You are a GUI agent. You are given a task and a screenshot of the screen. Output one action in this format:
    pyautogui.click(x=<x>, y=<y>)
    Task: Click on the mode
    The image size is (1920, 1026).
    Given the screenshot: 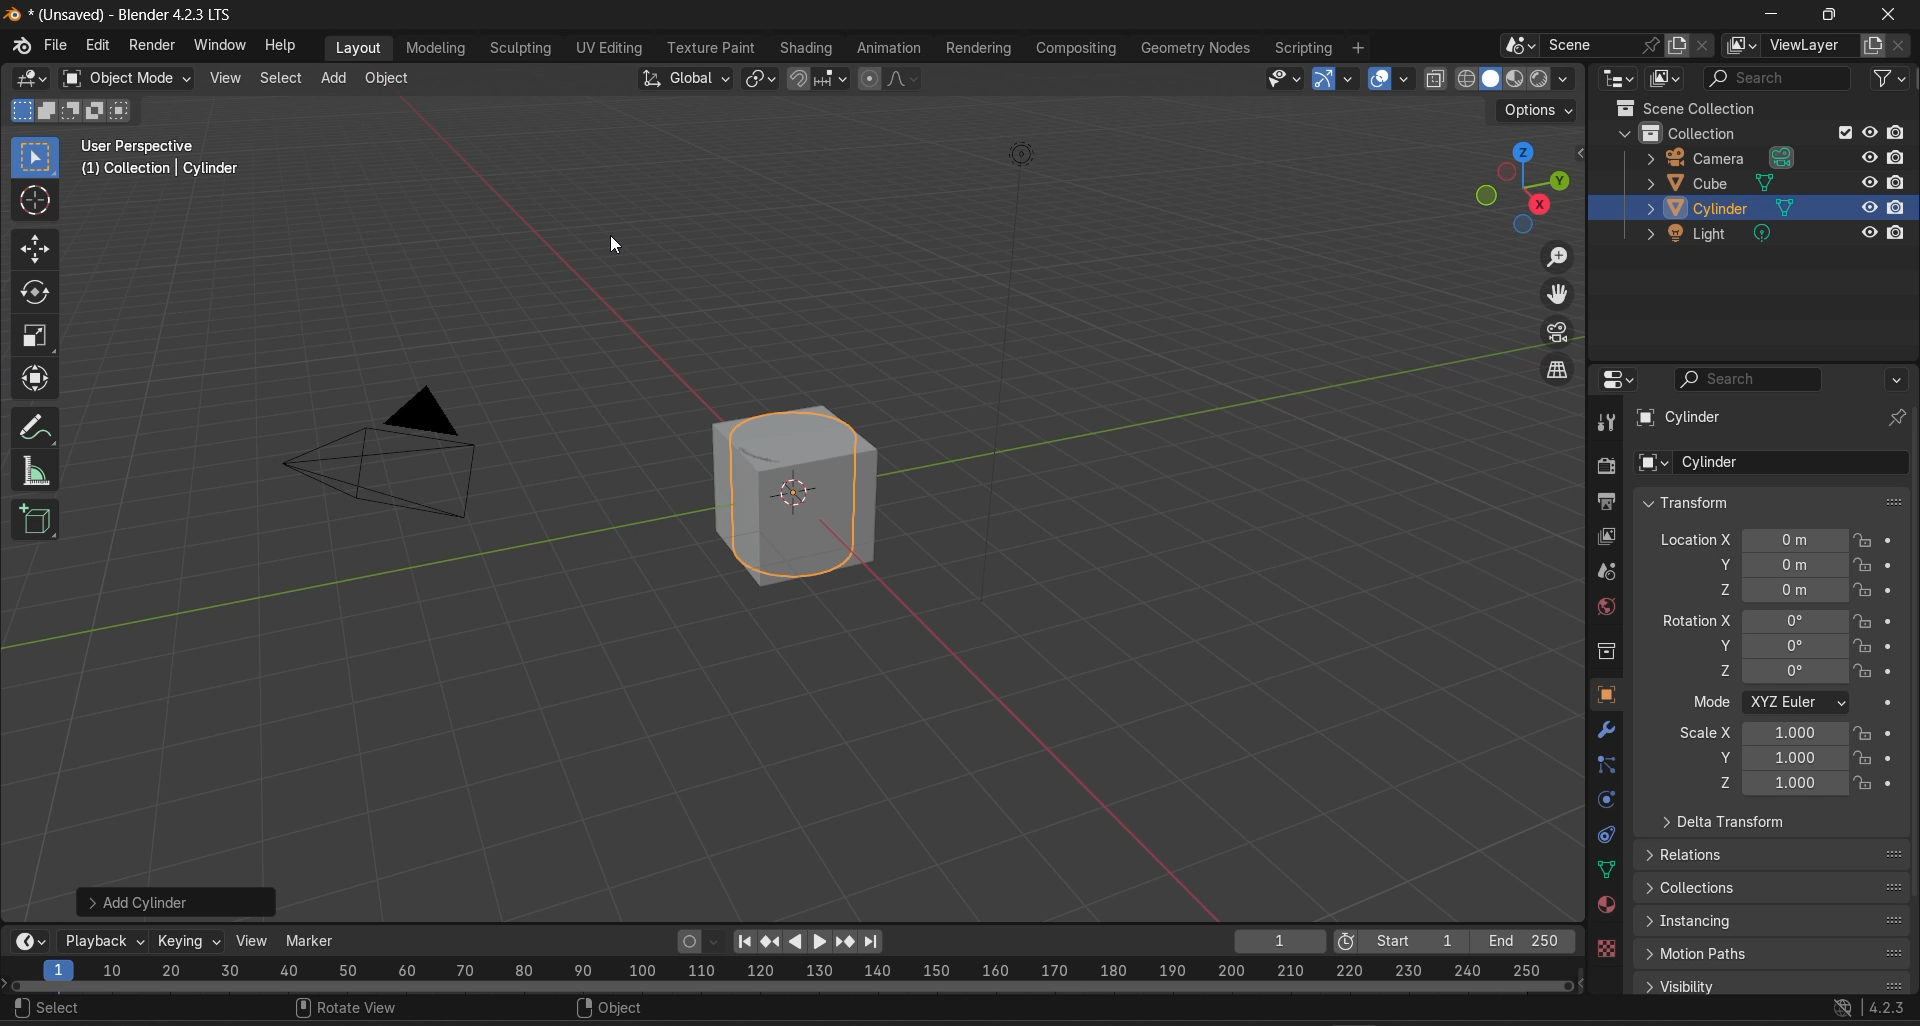 What is the action you would take?
    pyautogui.click(x=1711, y=703)
    